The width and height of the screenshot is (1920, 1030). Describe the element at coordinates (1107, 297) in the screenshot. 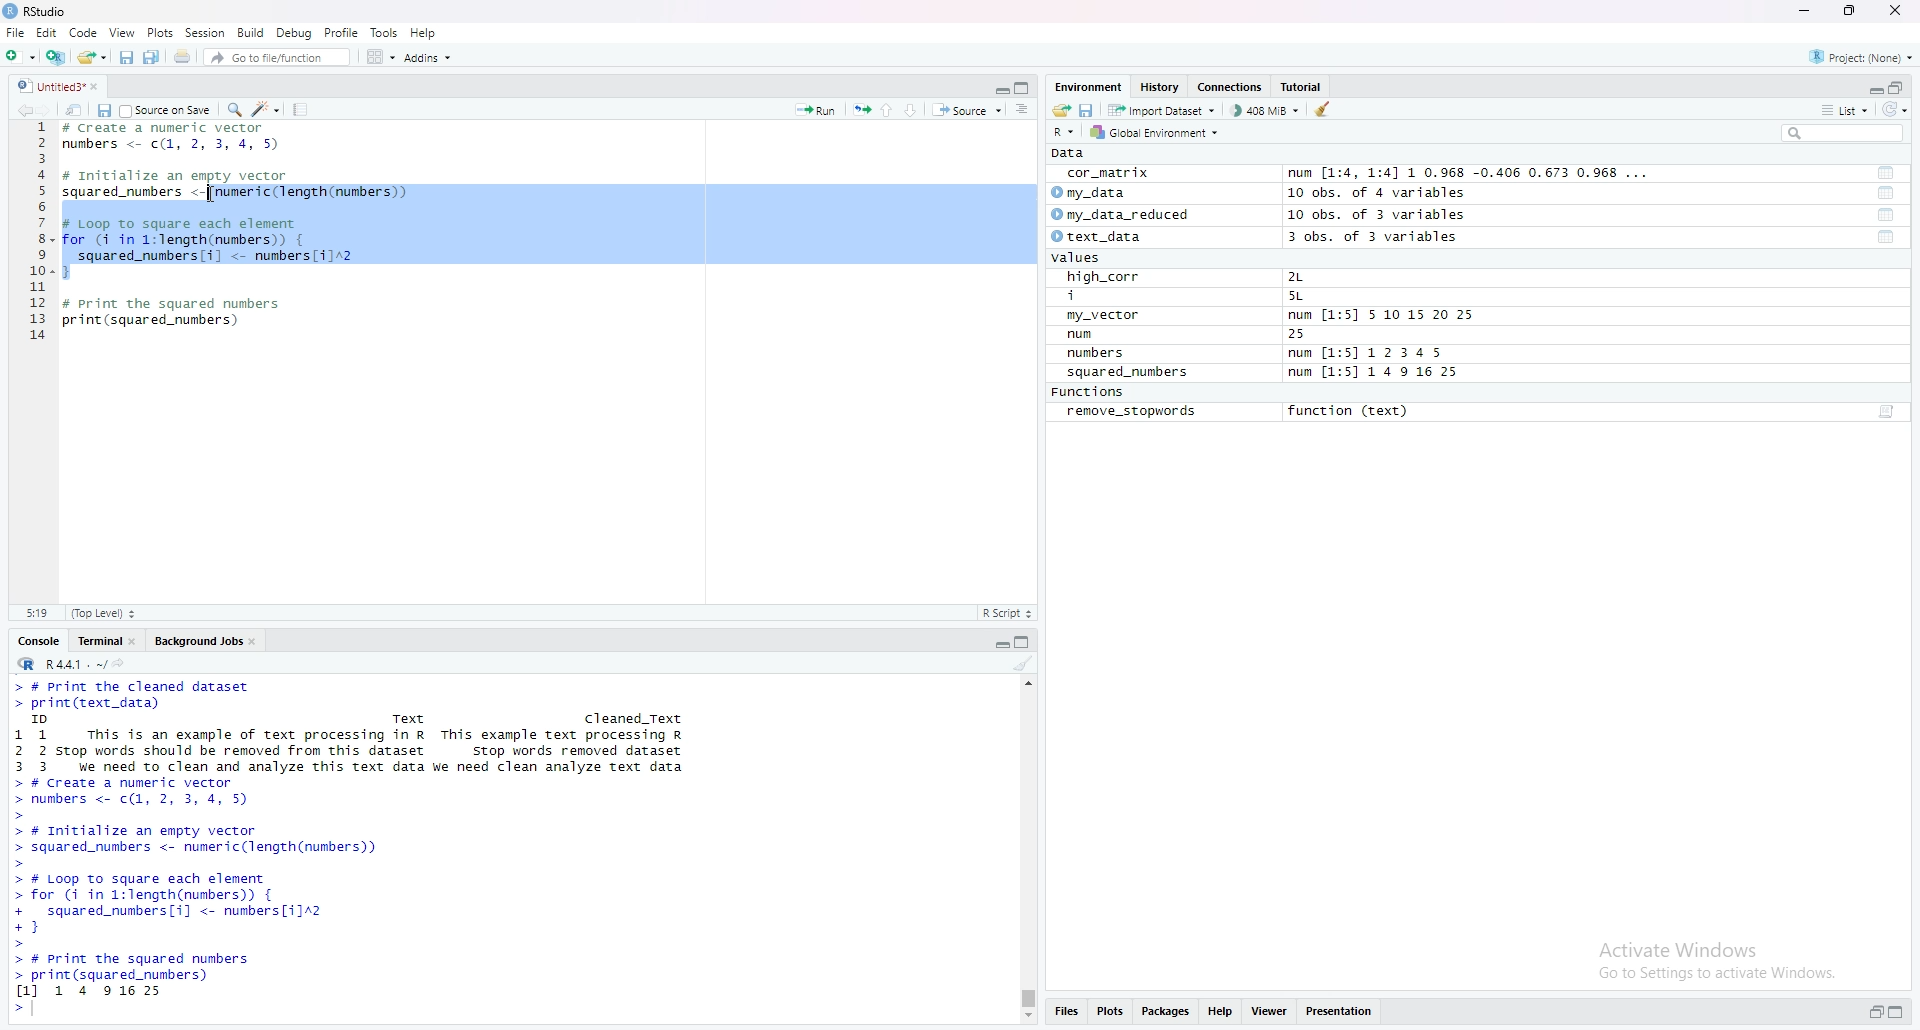

I see `i` at that location.